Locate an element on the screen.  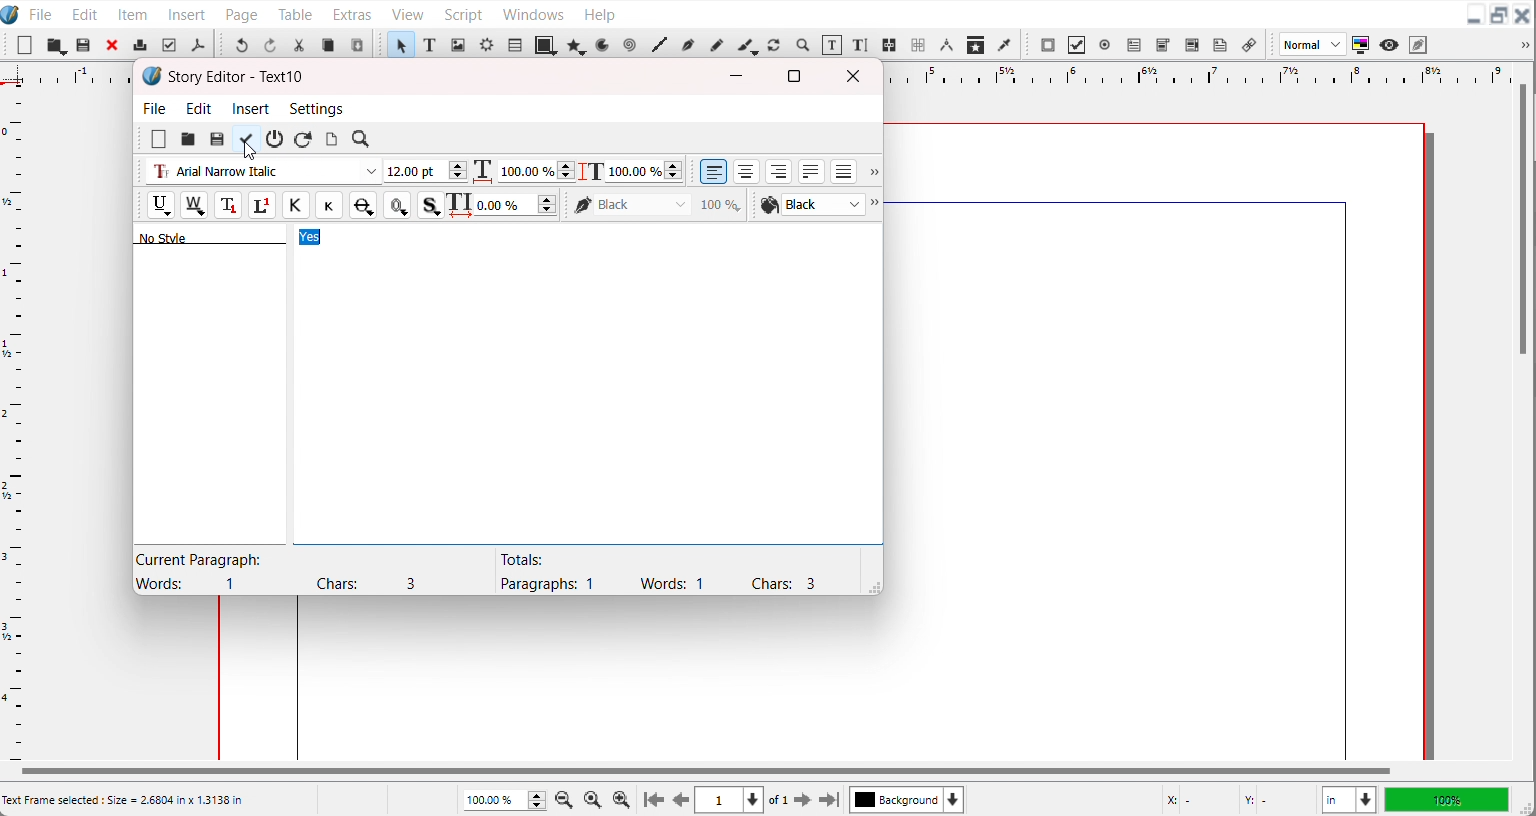
Link text frame is located at coordinates (890, 46).